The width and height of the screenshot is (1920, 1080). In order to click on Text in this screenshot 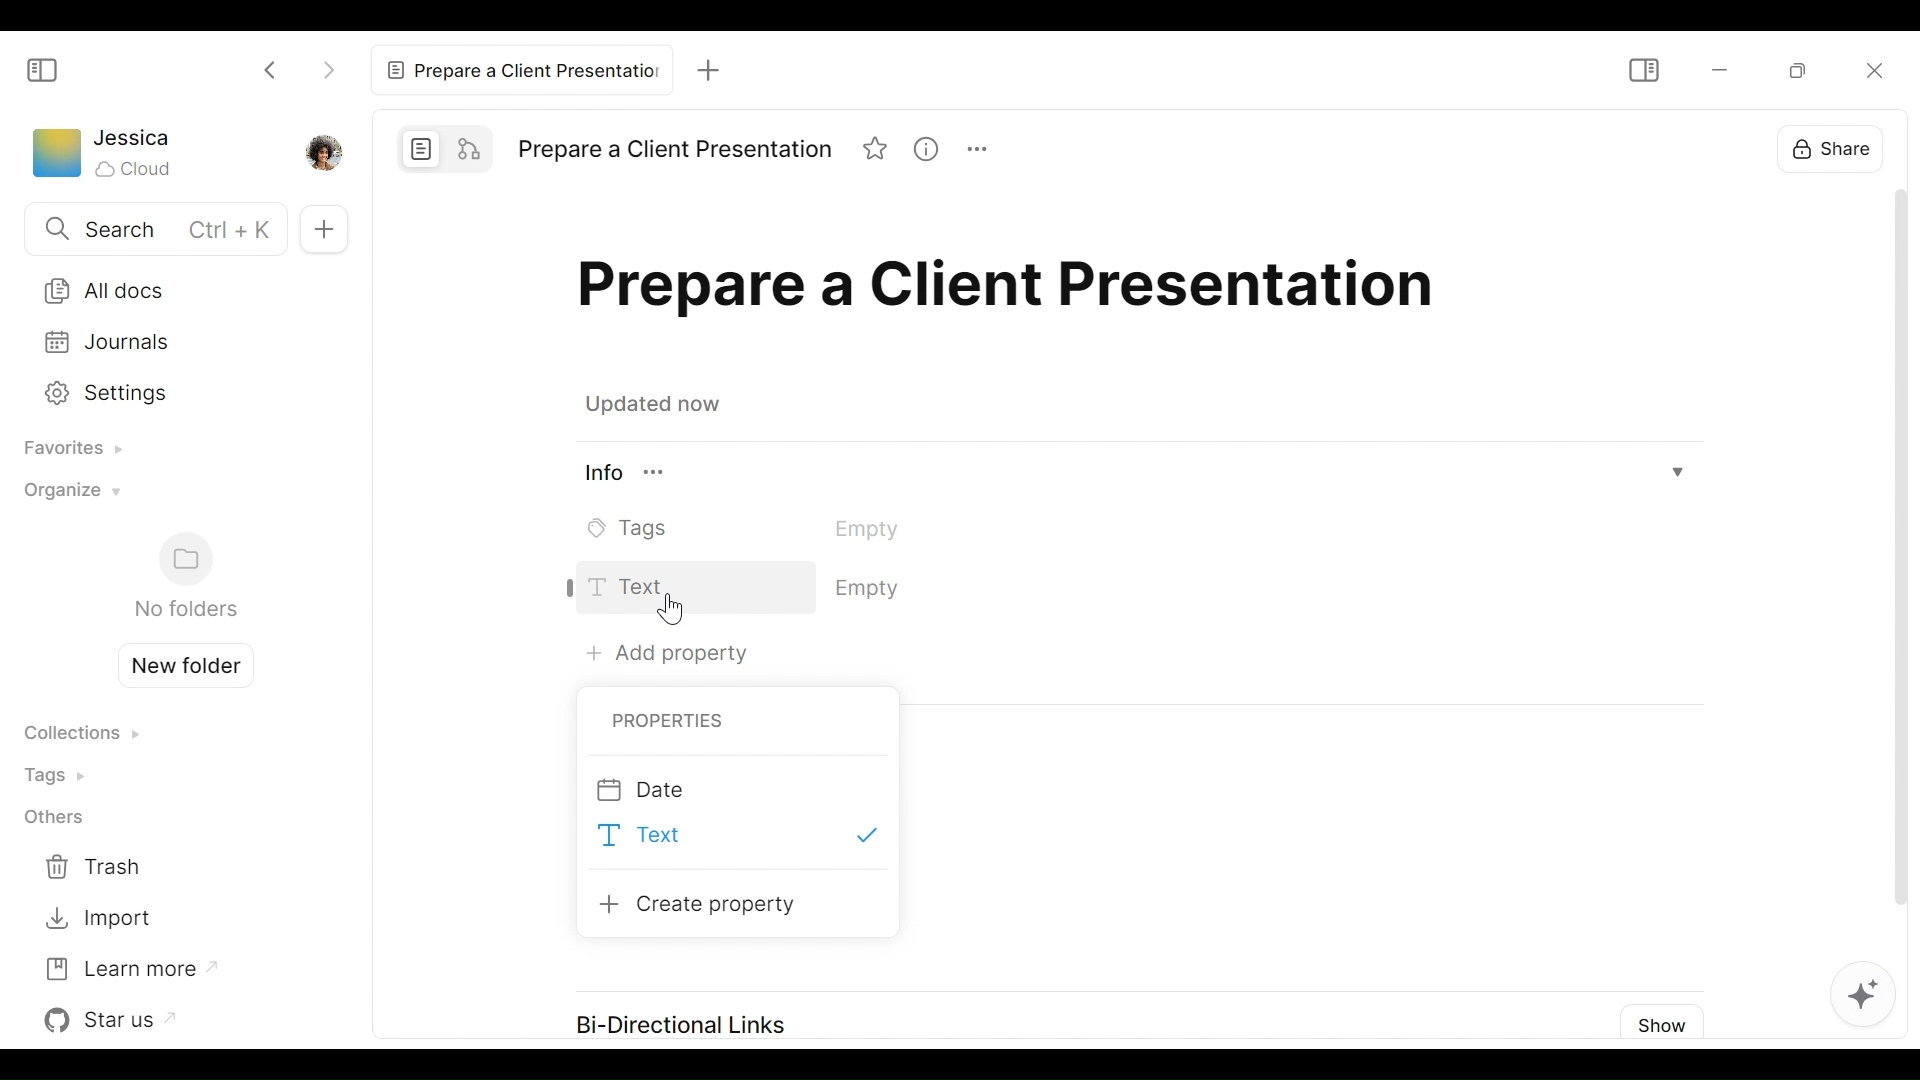, I will do `click(799, 589)`.